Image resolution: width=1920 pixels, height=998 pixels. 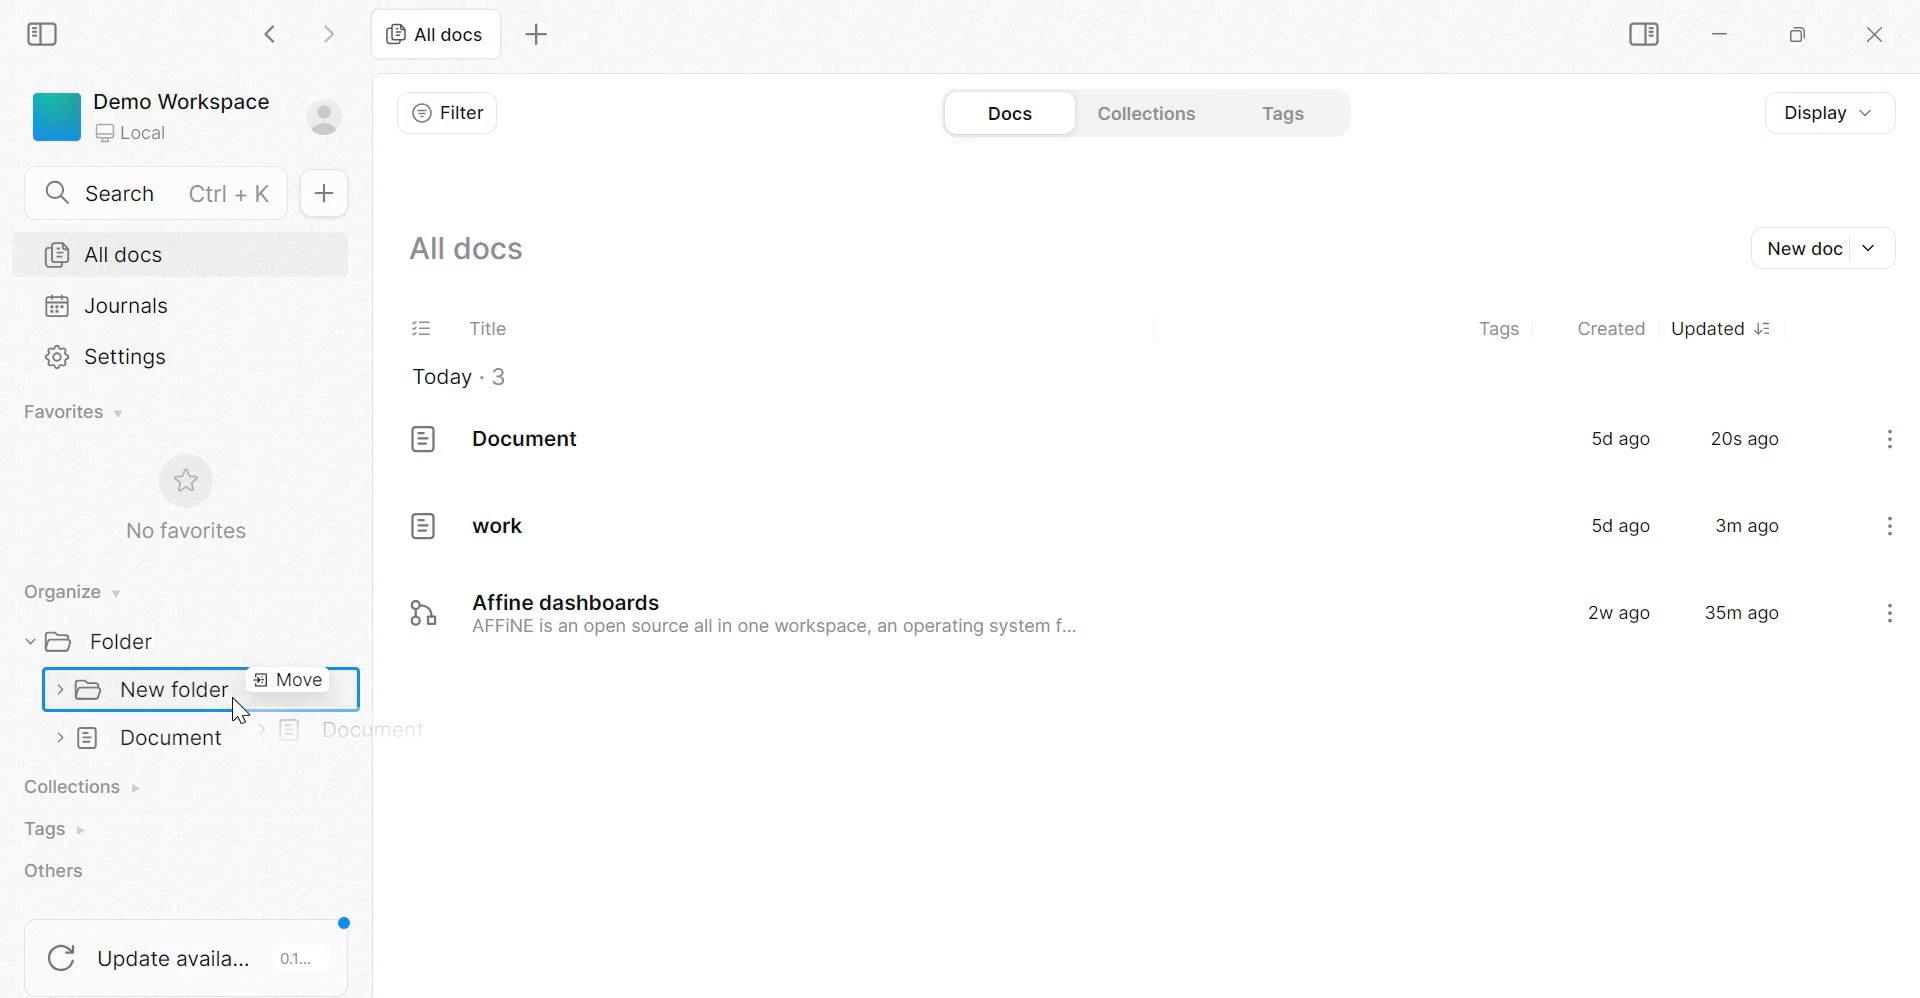 I want to click on created, so click(x=1611, y=329).